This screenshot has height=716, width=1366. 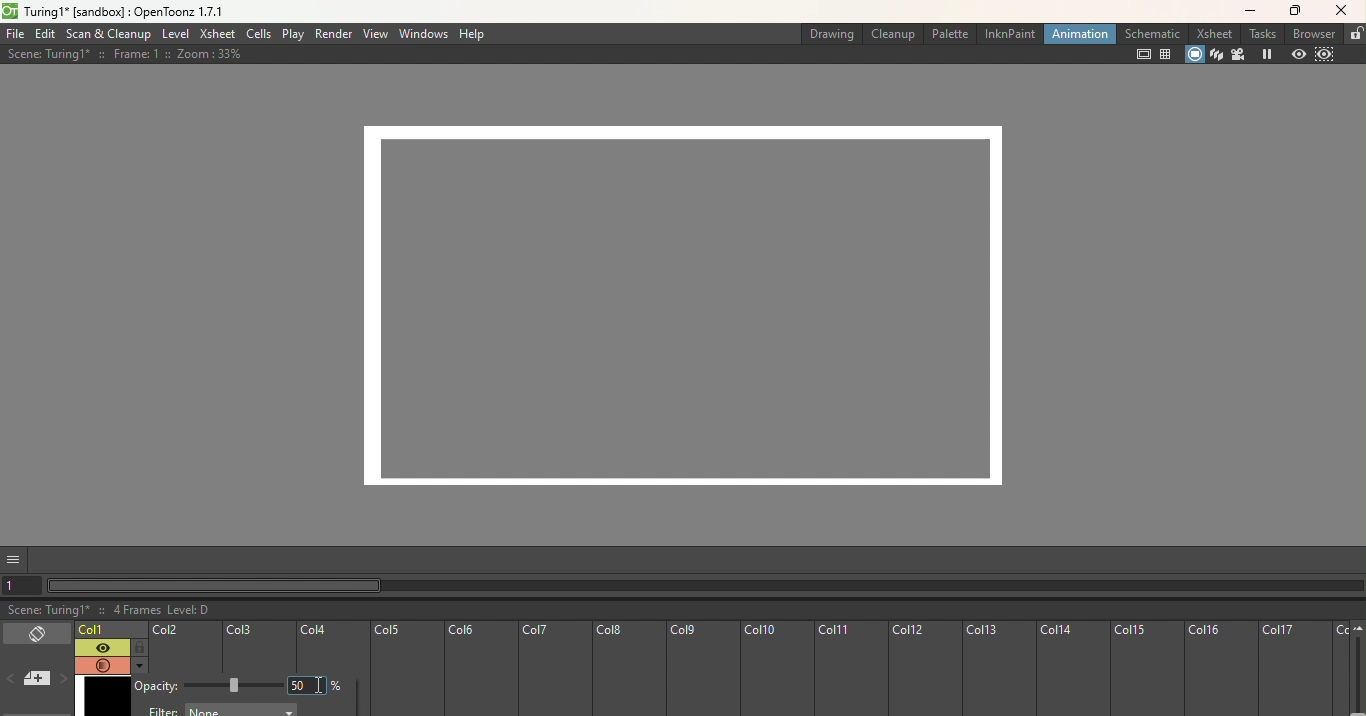 I want to click on Browser, so click(x=1310, y=34).